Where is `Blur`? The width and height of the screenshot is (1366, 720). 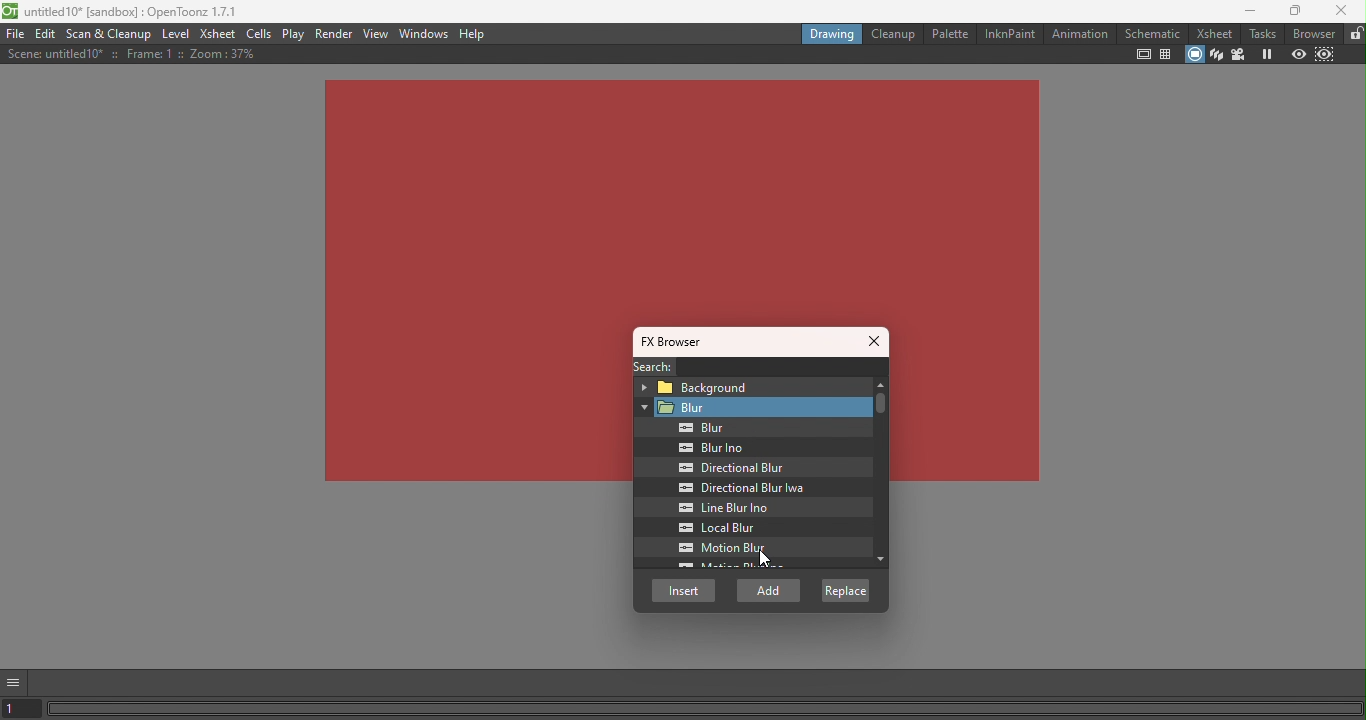
Blur is located at coordinates (751, 408).